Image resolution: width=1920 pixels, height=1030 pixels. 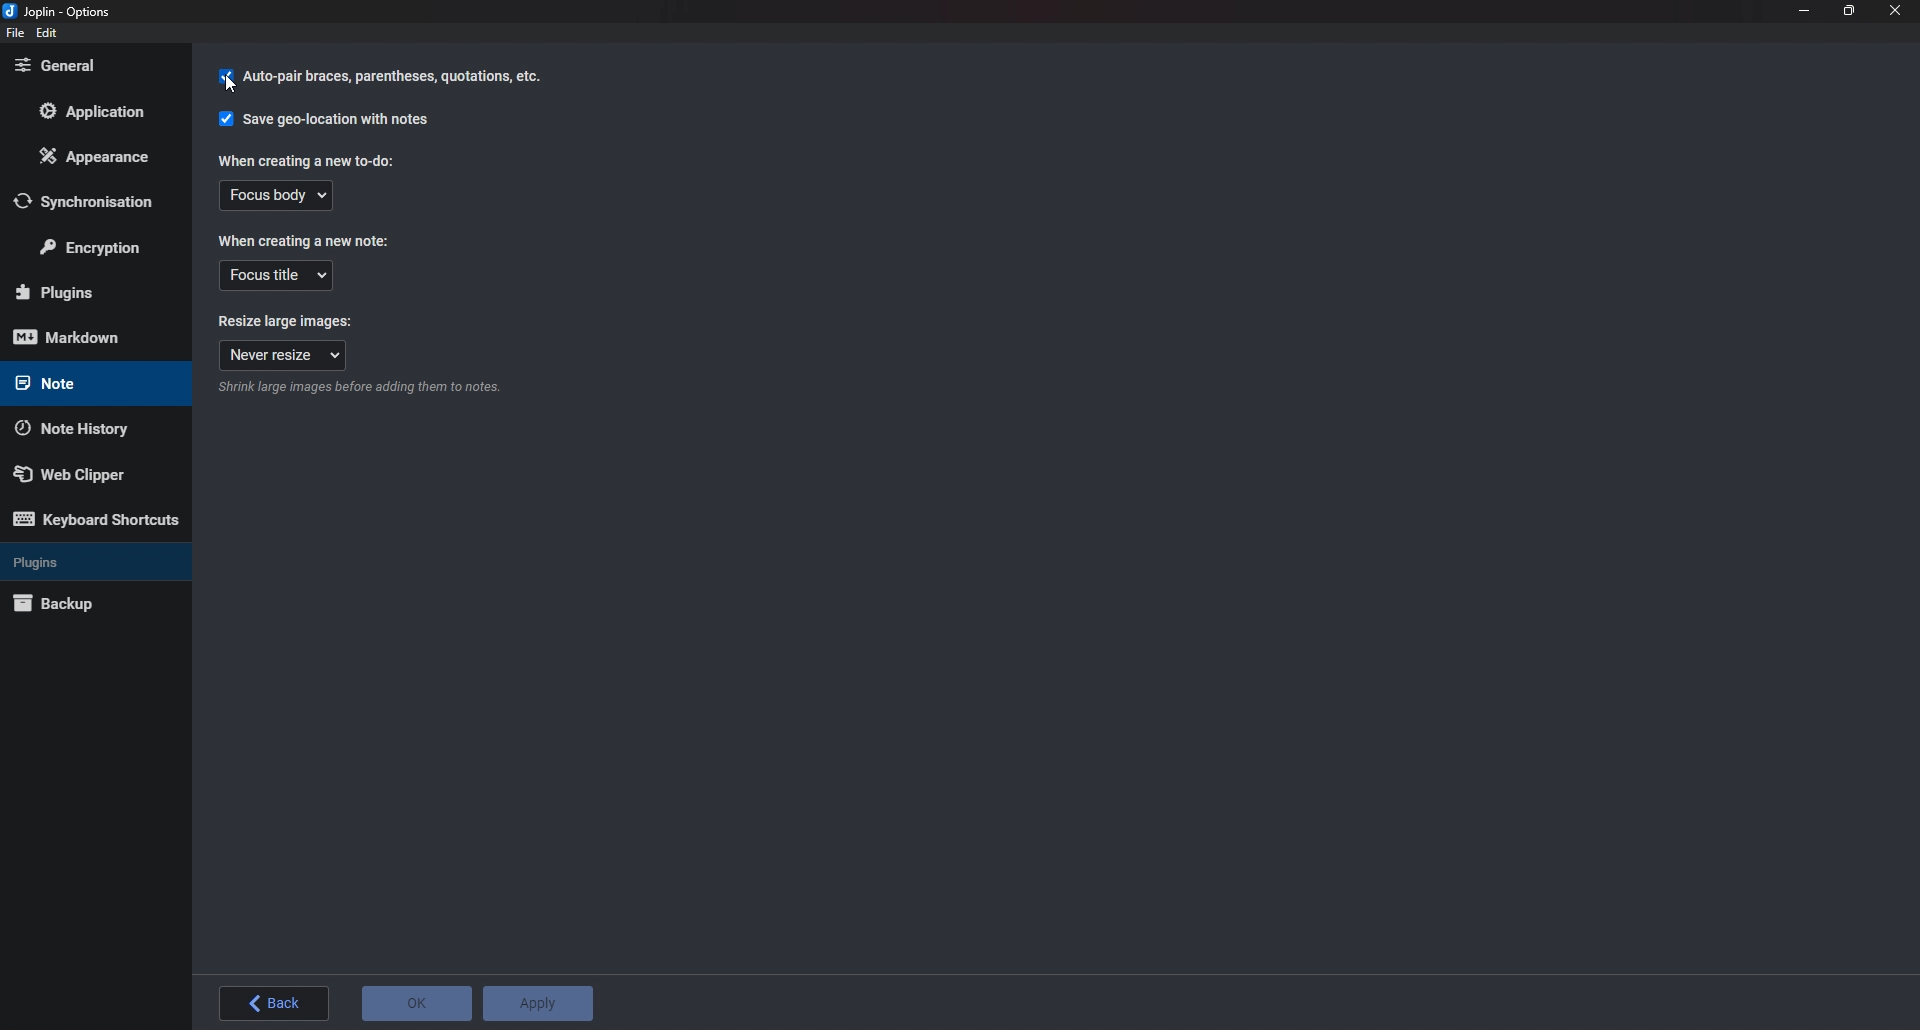 What do you see at coordinates (93, 66) in the screenshot?
I see `General` at bounding box center [93, 66].